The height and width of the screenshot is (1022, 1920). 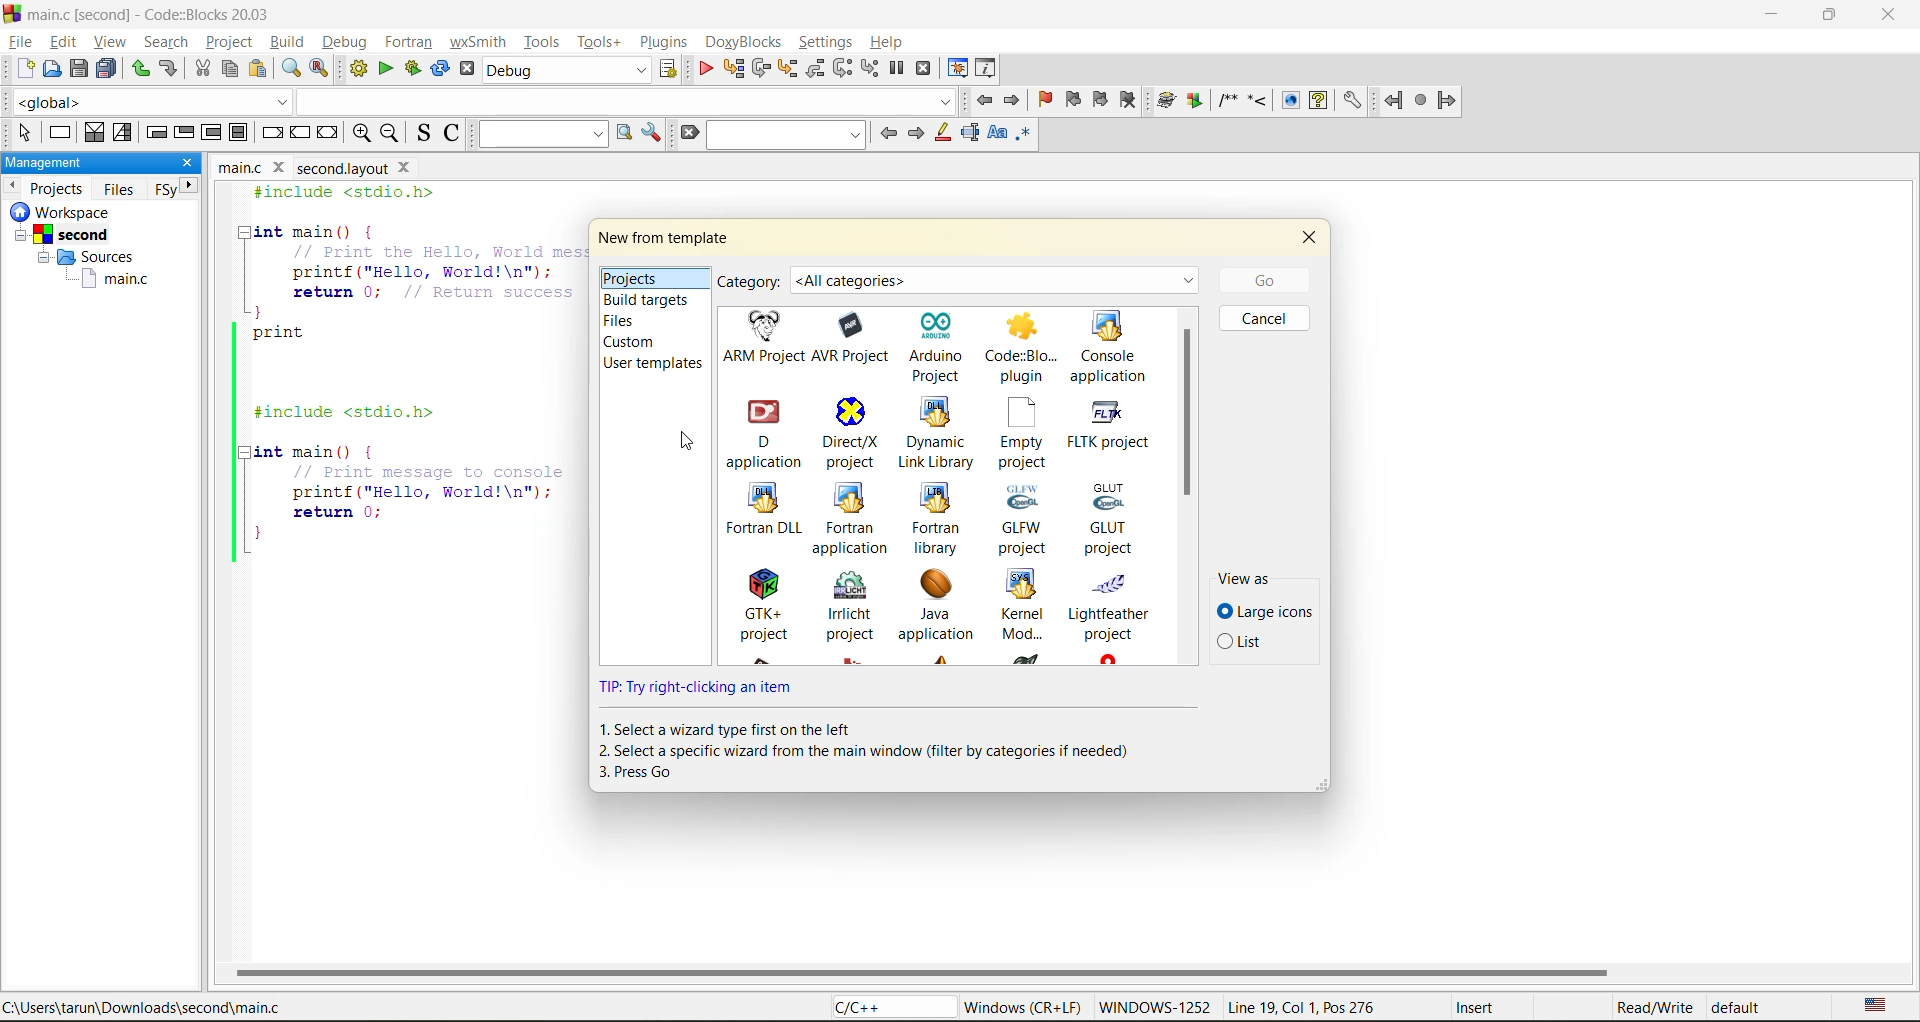 What do you see at coordinates (666, 42) in the screenshot?
I see `plugins` at bounding box center [666, 42].